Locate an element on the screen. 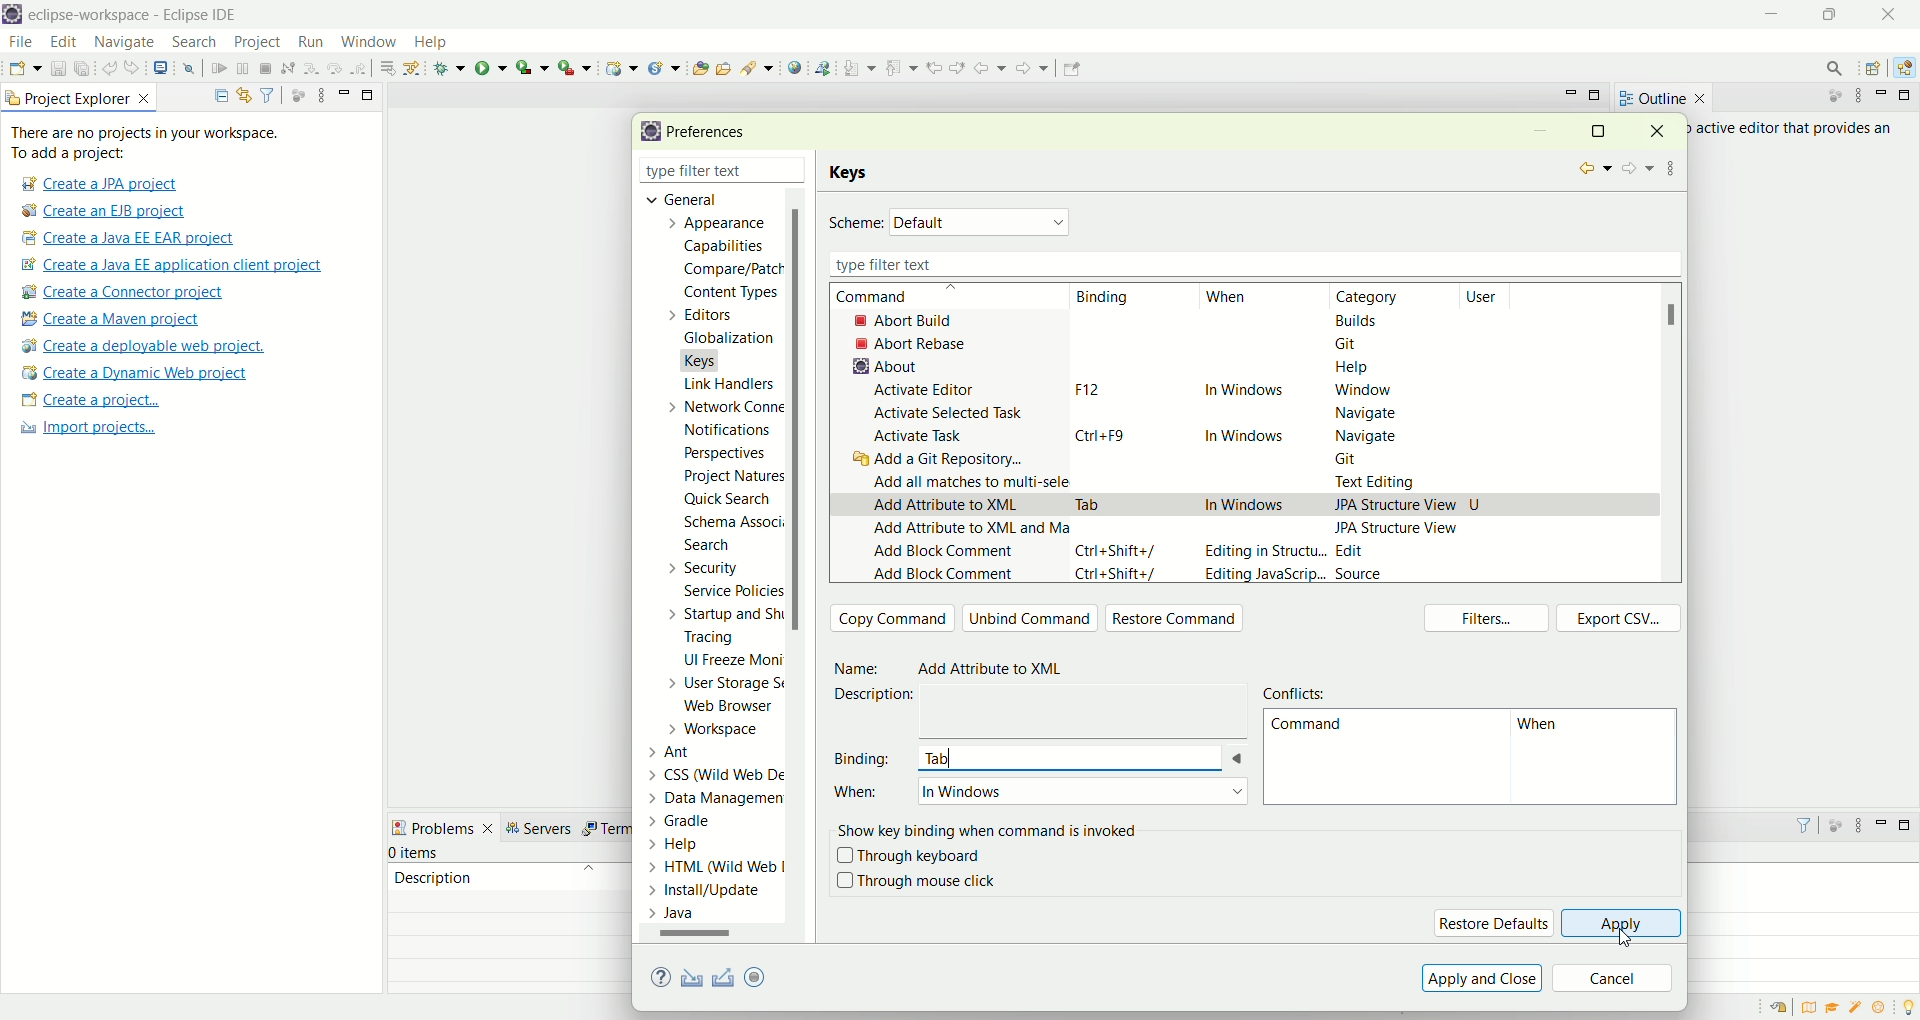 This screenshot has height=1020, width=1920. abort build is located at coordinates (921, 320).